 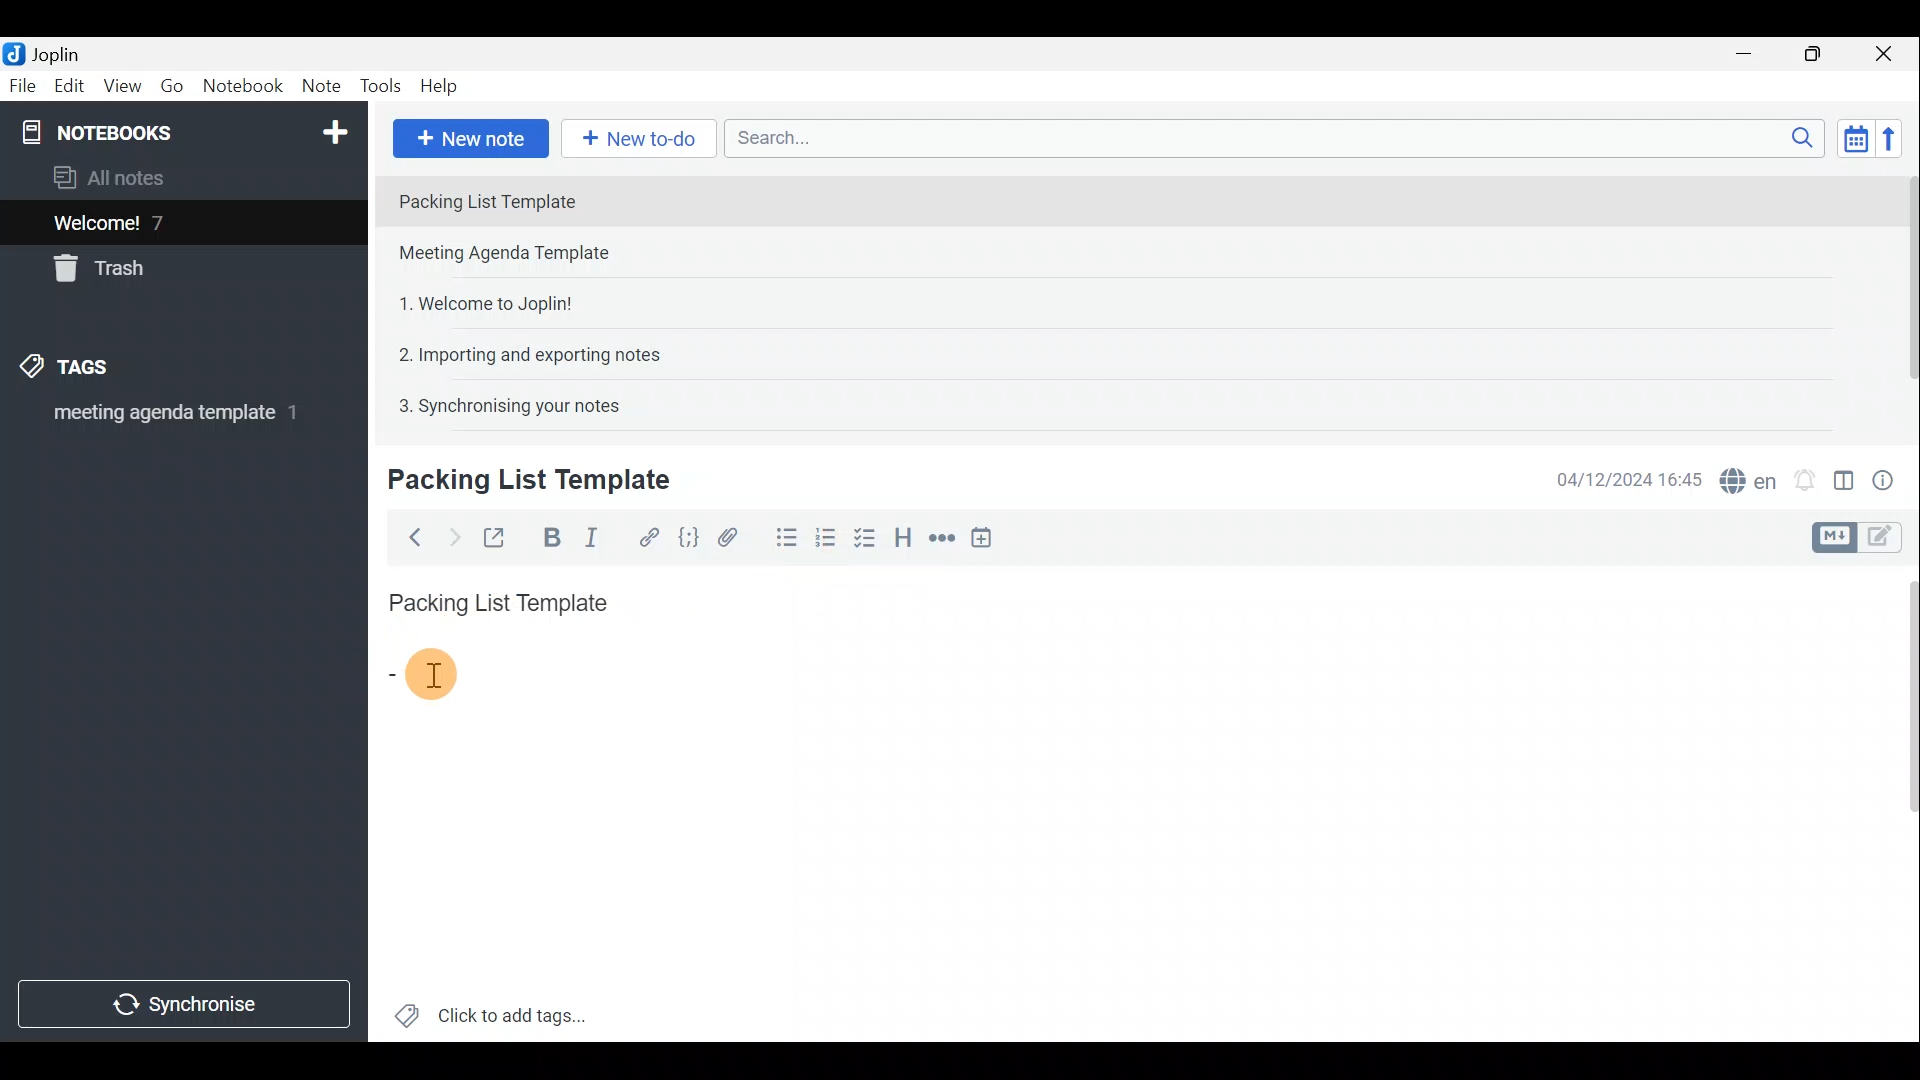 I want to click on Packing List Template, so click(x=494, y=597).